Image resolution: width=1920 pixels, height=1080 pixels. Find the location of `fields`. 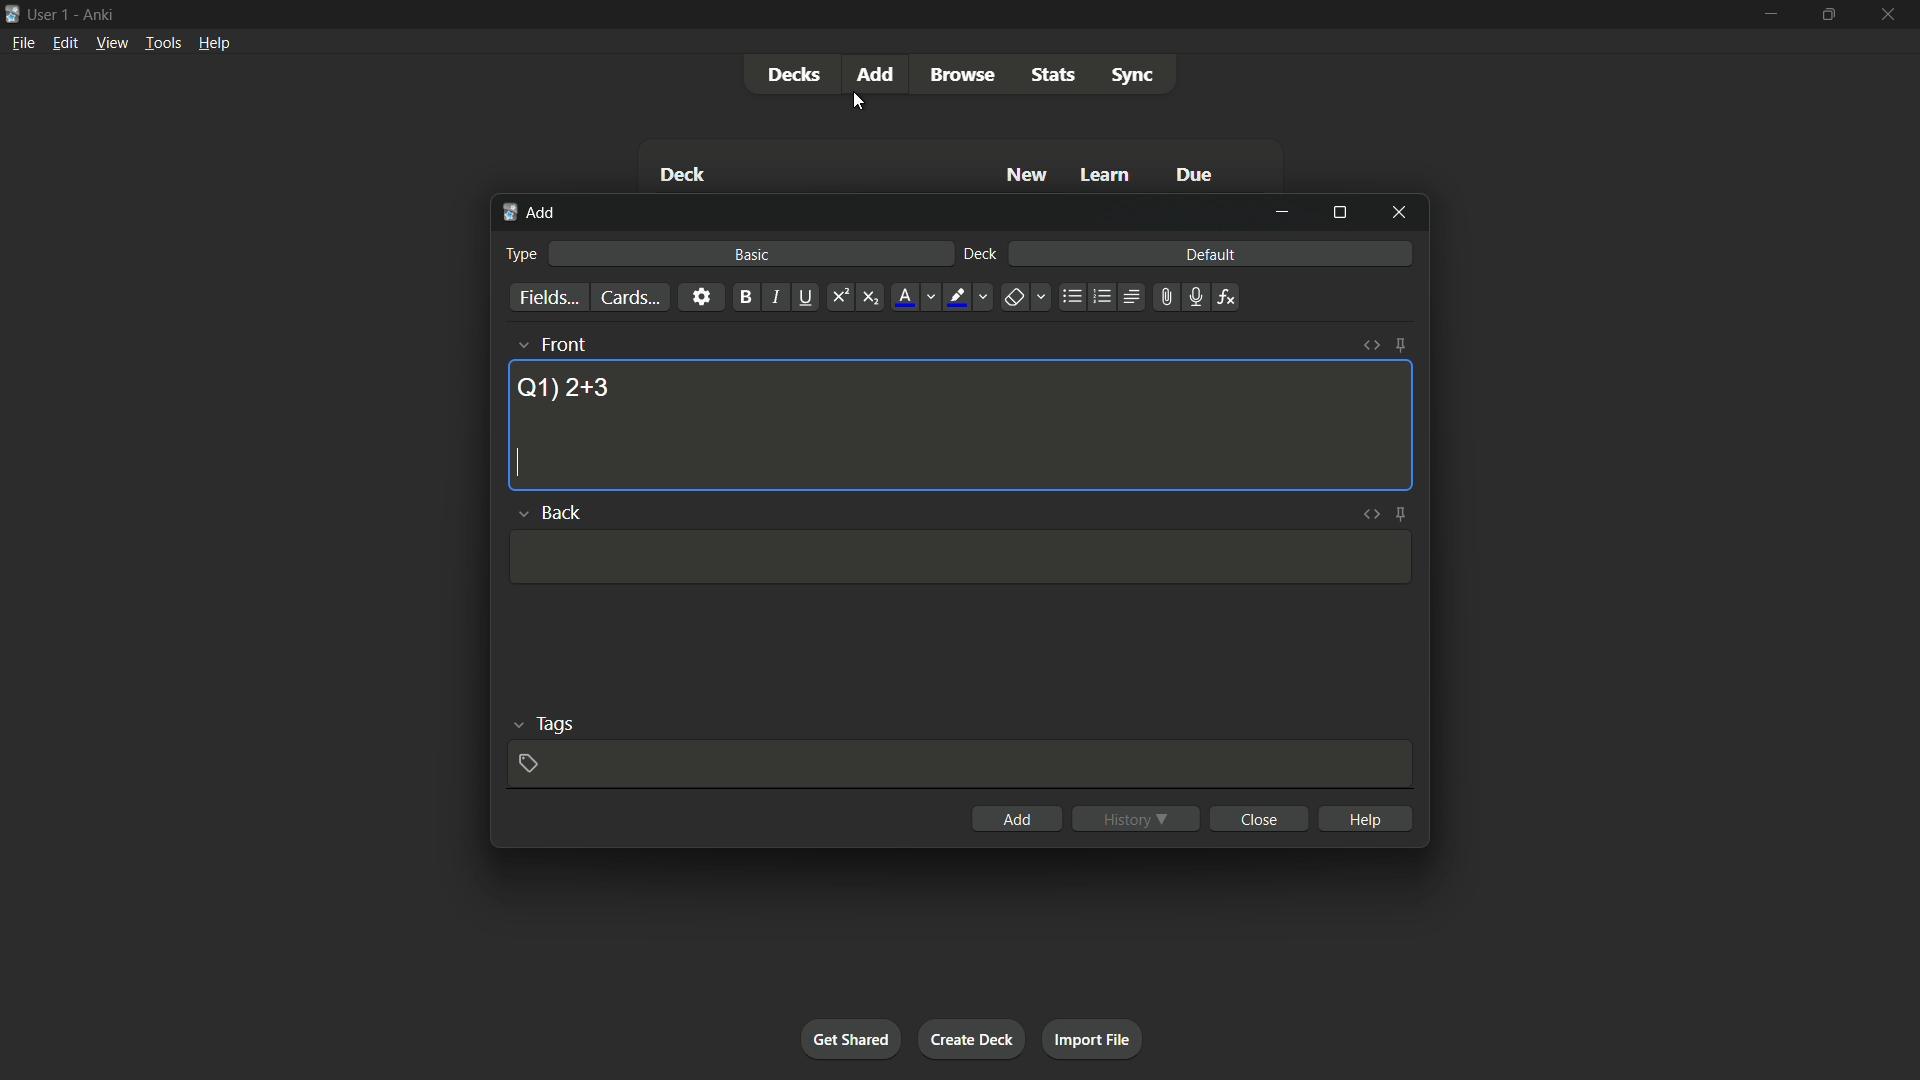

fields is located at coordinates (549, 299).